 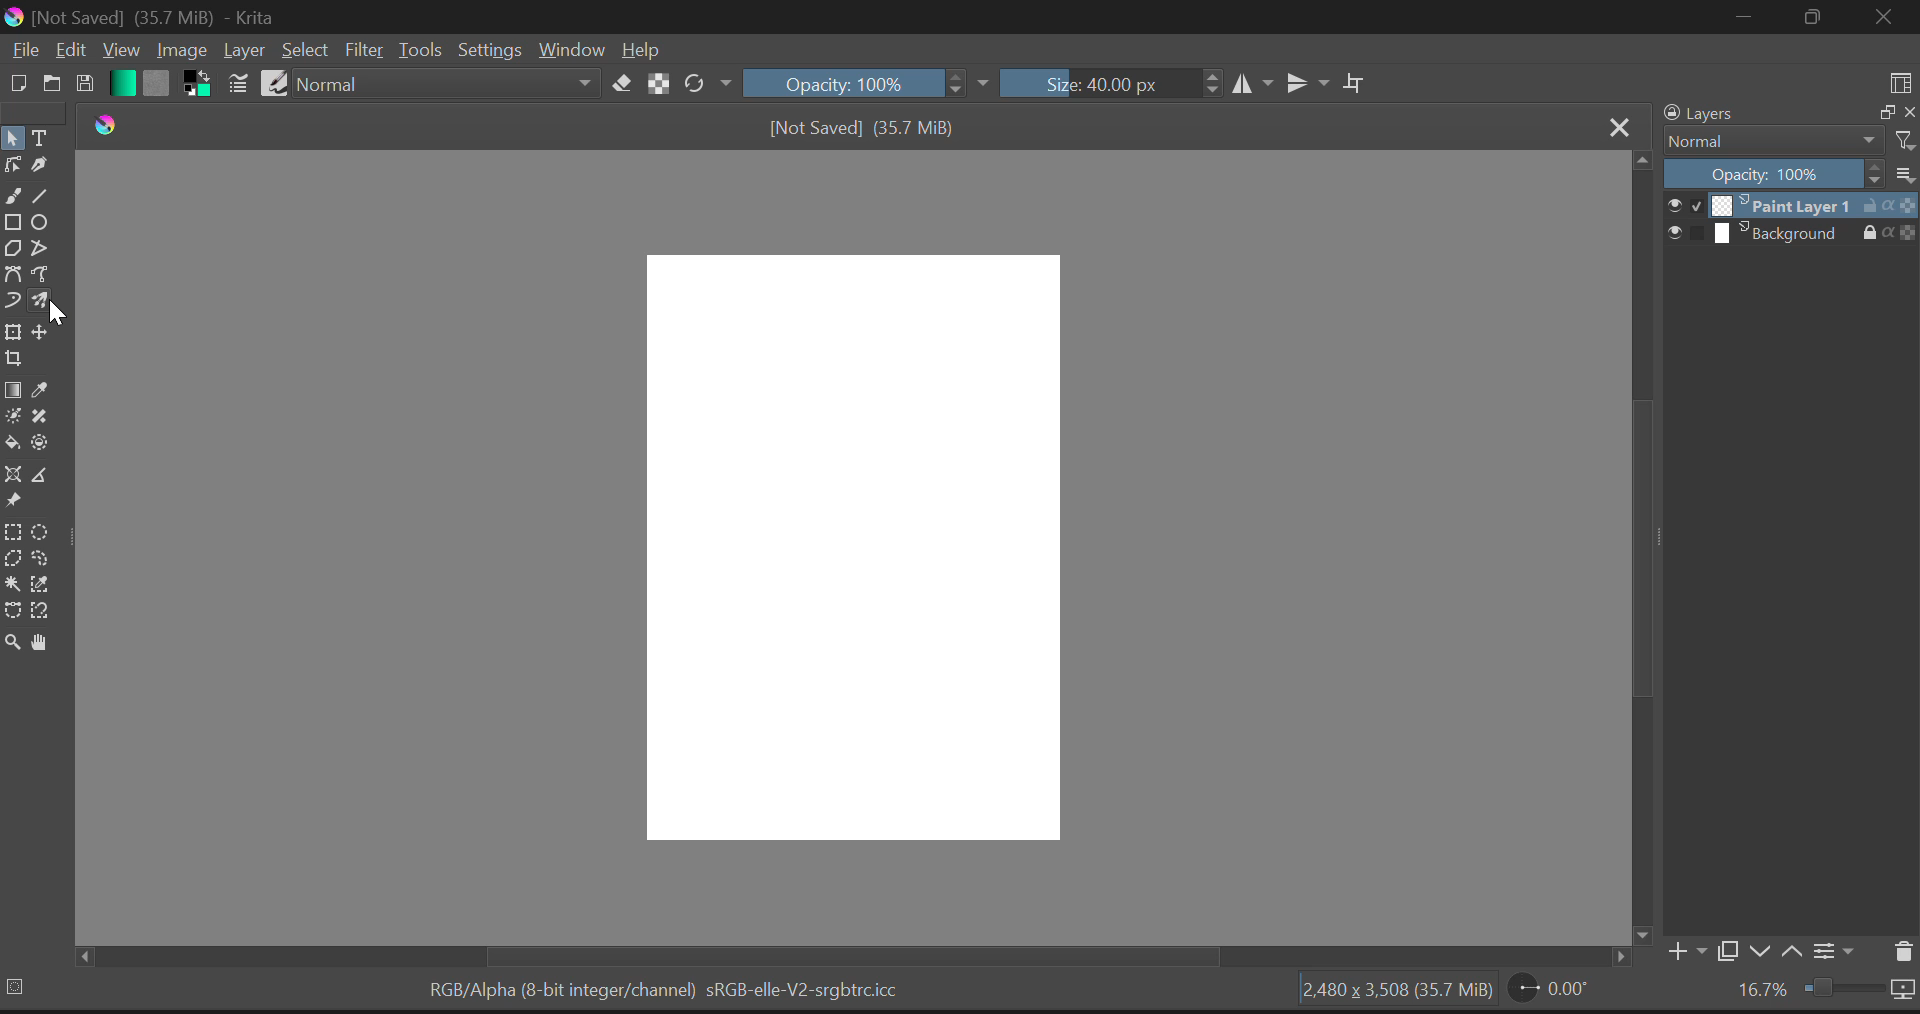 What do you see at coordinates (1770, 141) in the screenshot?
I see `Normal` at bounding box center [1770, 141].